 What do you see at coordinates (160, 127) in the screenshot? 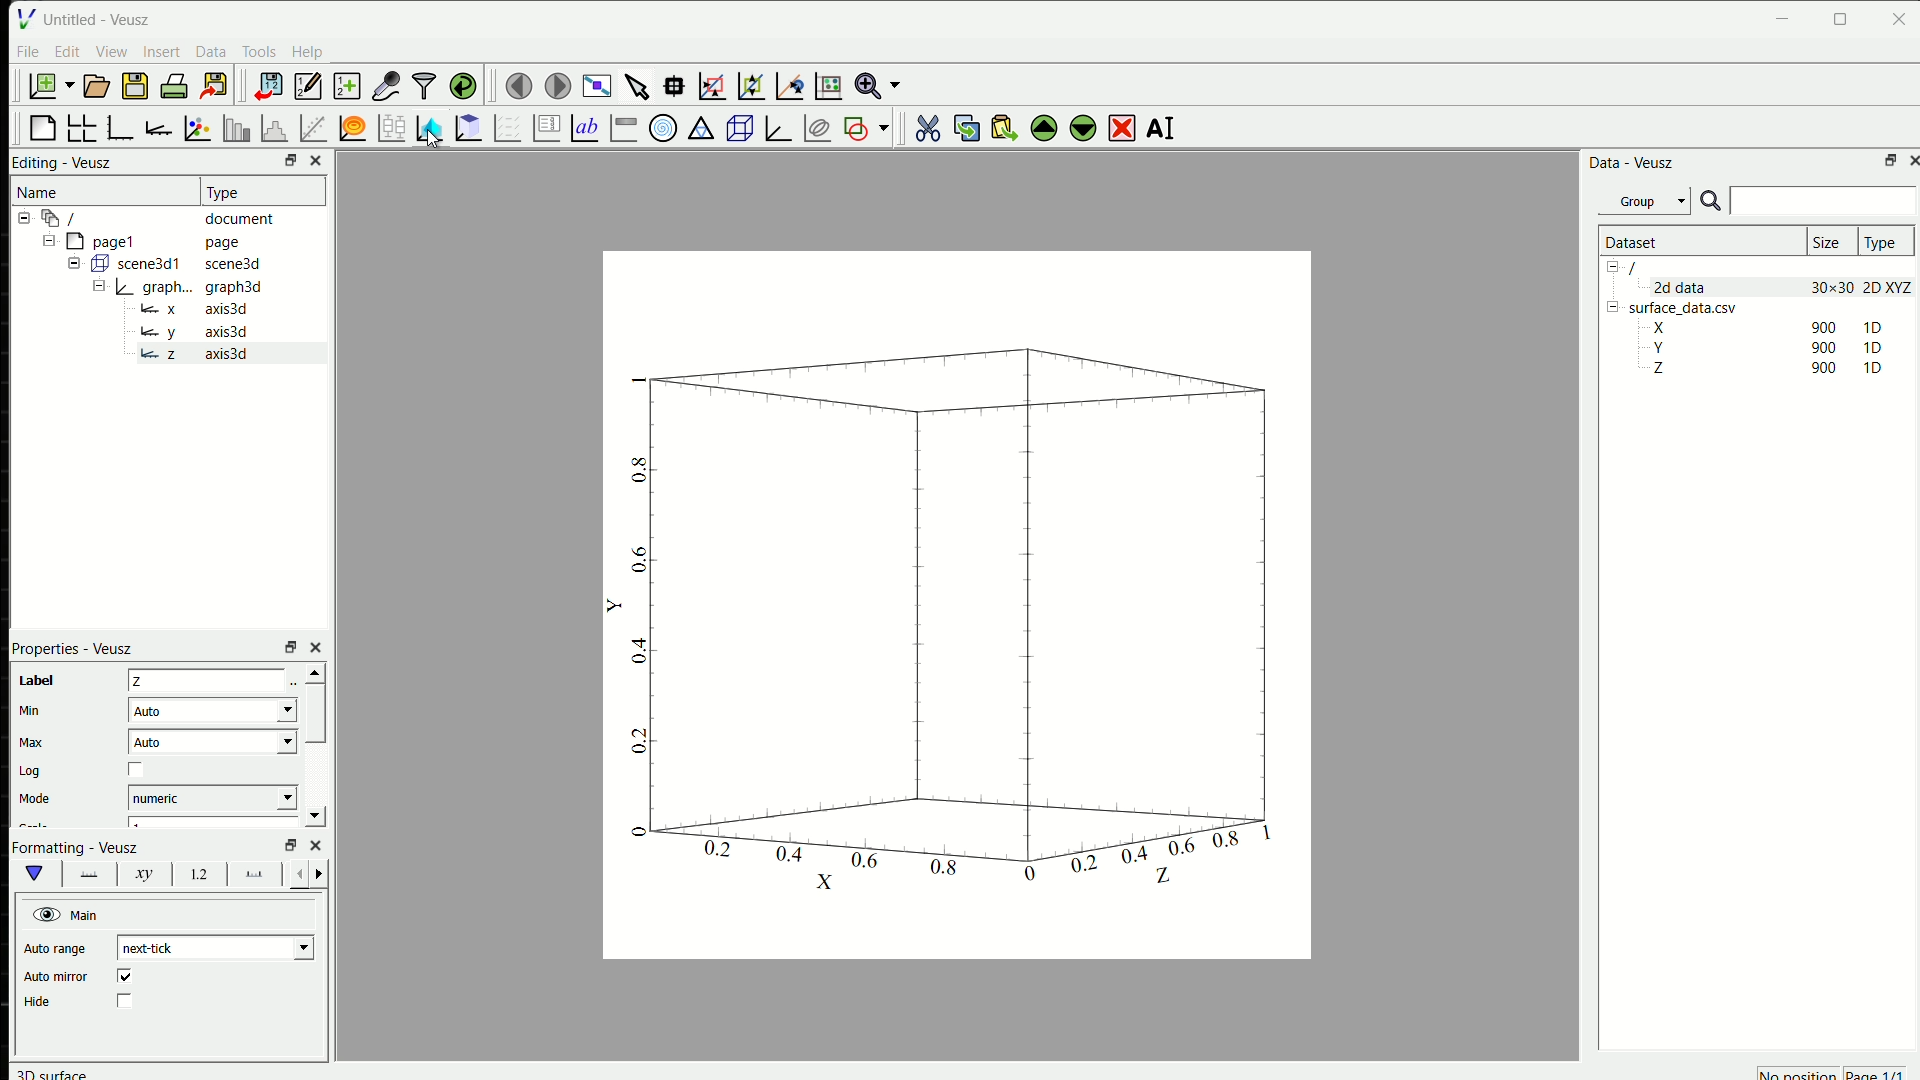
I see `add an axis to the plot` at bounding box center [160, 127].